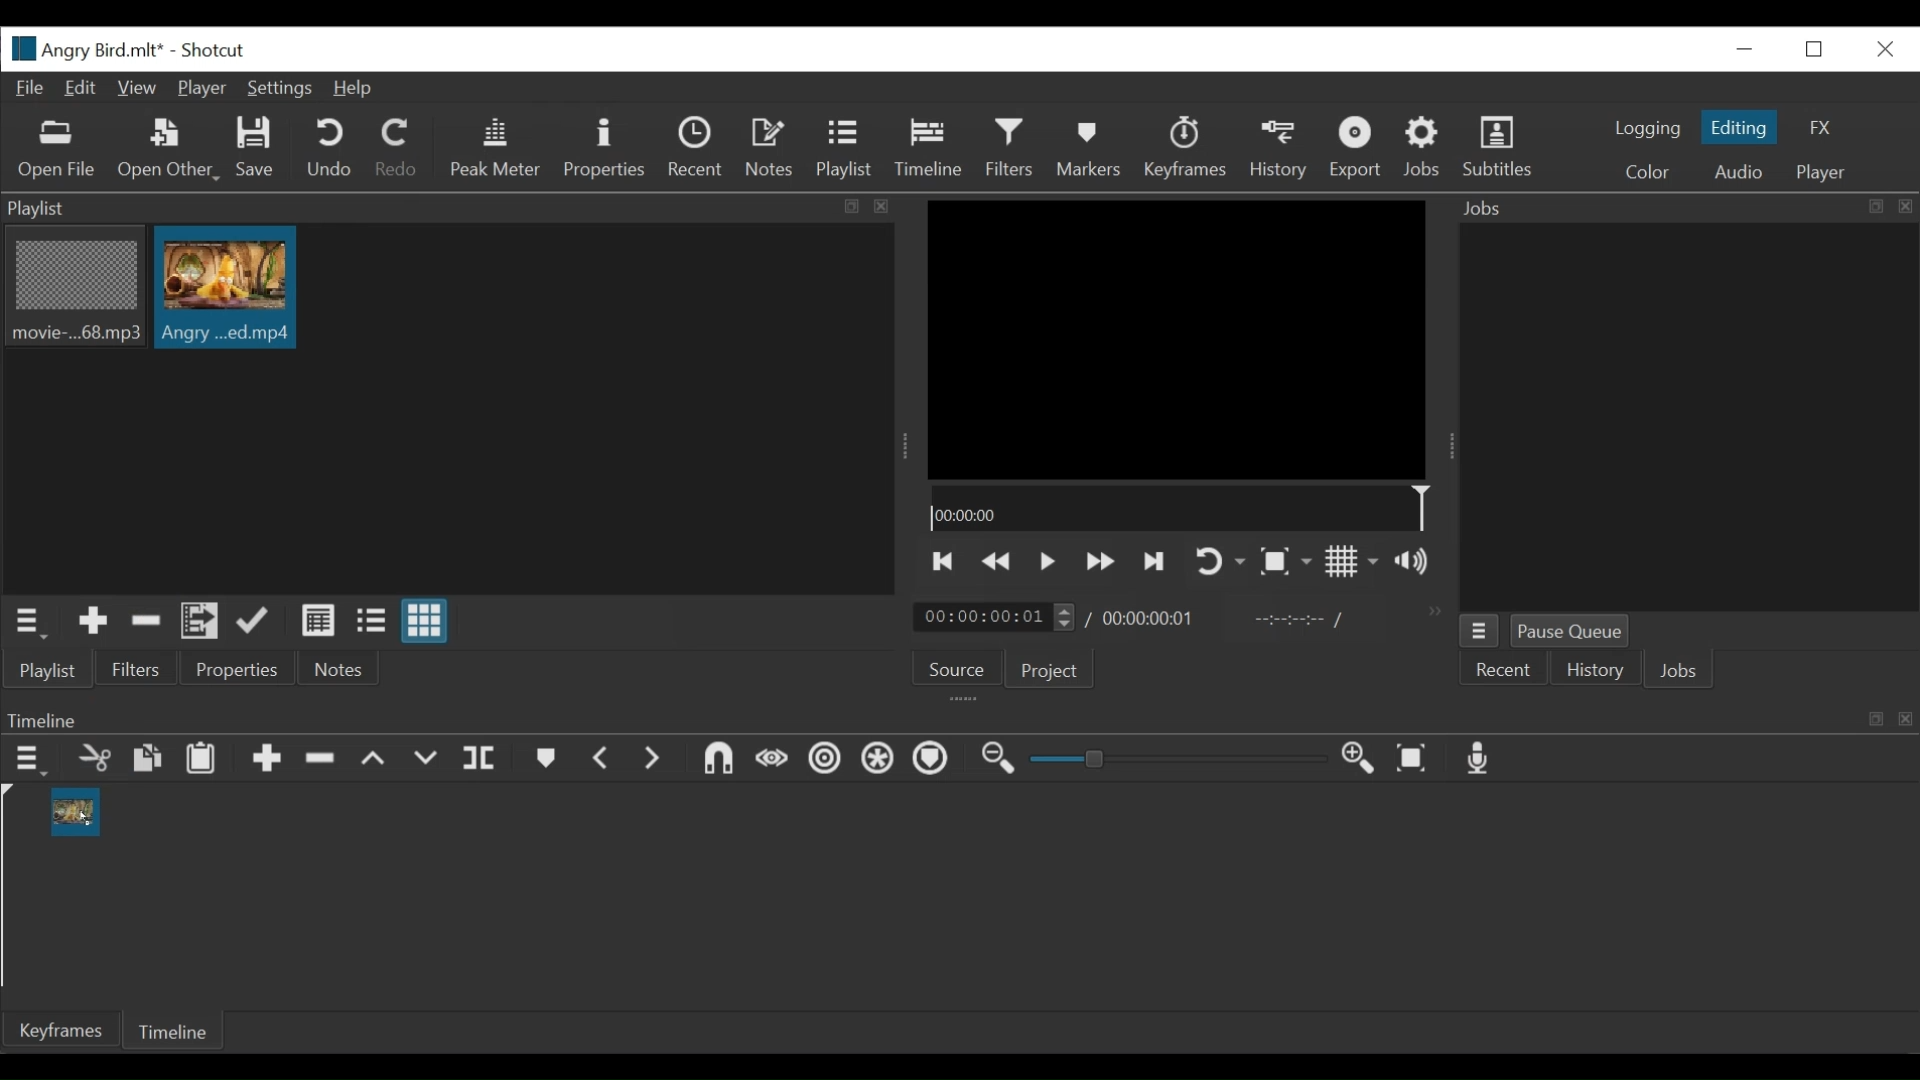 This screenshot has height=1080, width=1920. What do you see at coordinates (397, 152) in the screenshot?
I see `Redo` at bounding box center [397, 152].